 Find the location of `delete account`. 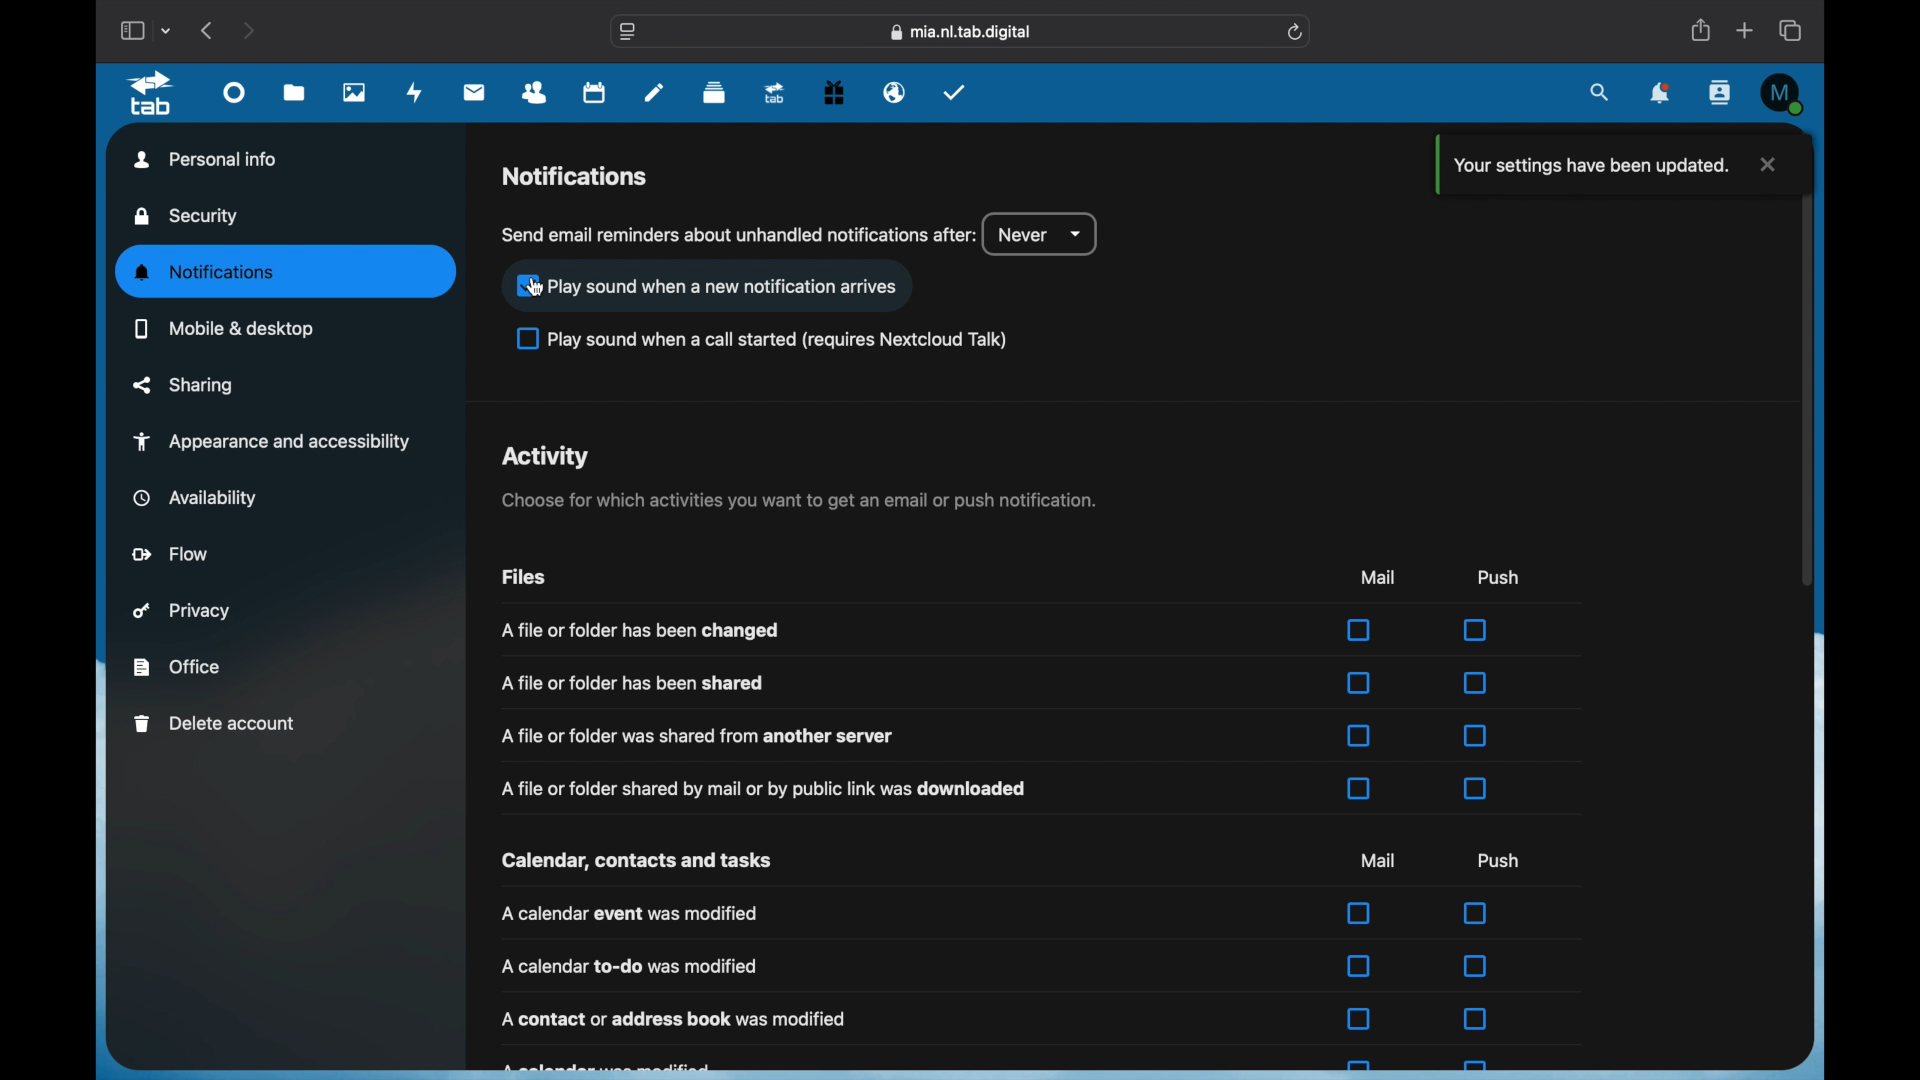

delete account is located at coordinates (216, 724).